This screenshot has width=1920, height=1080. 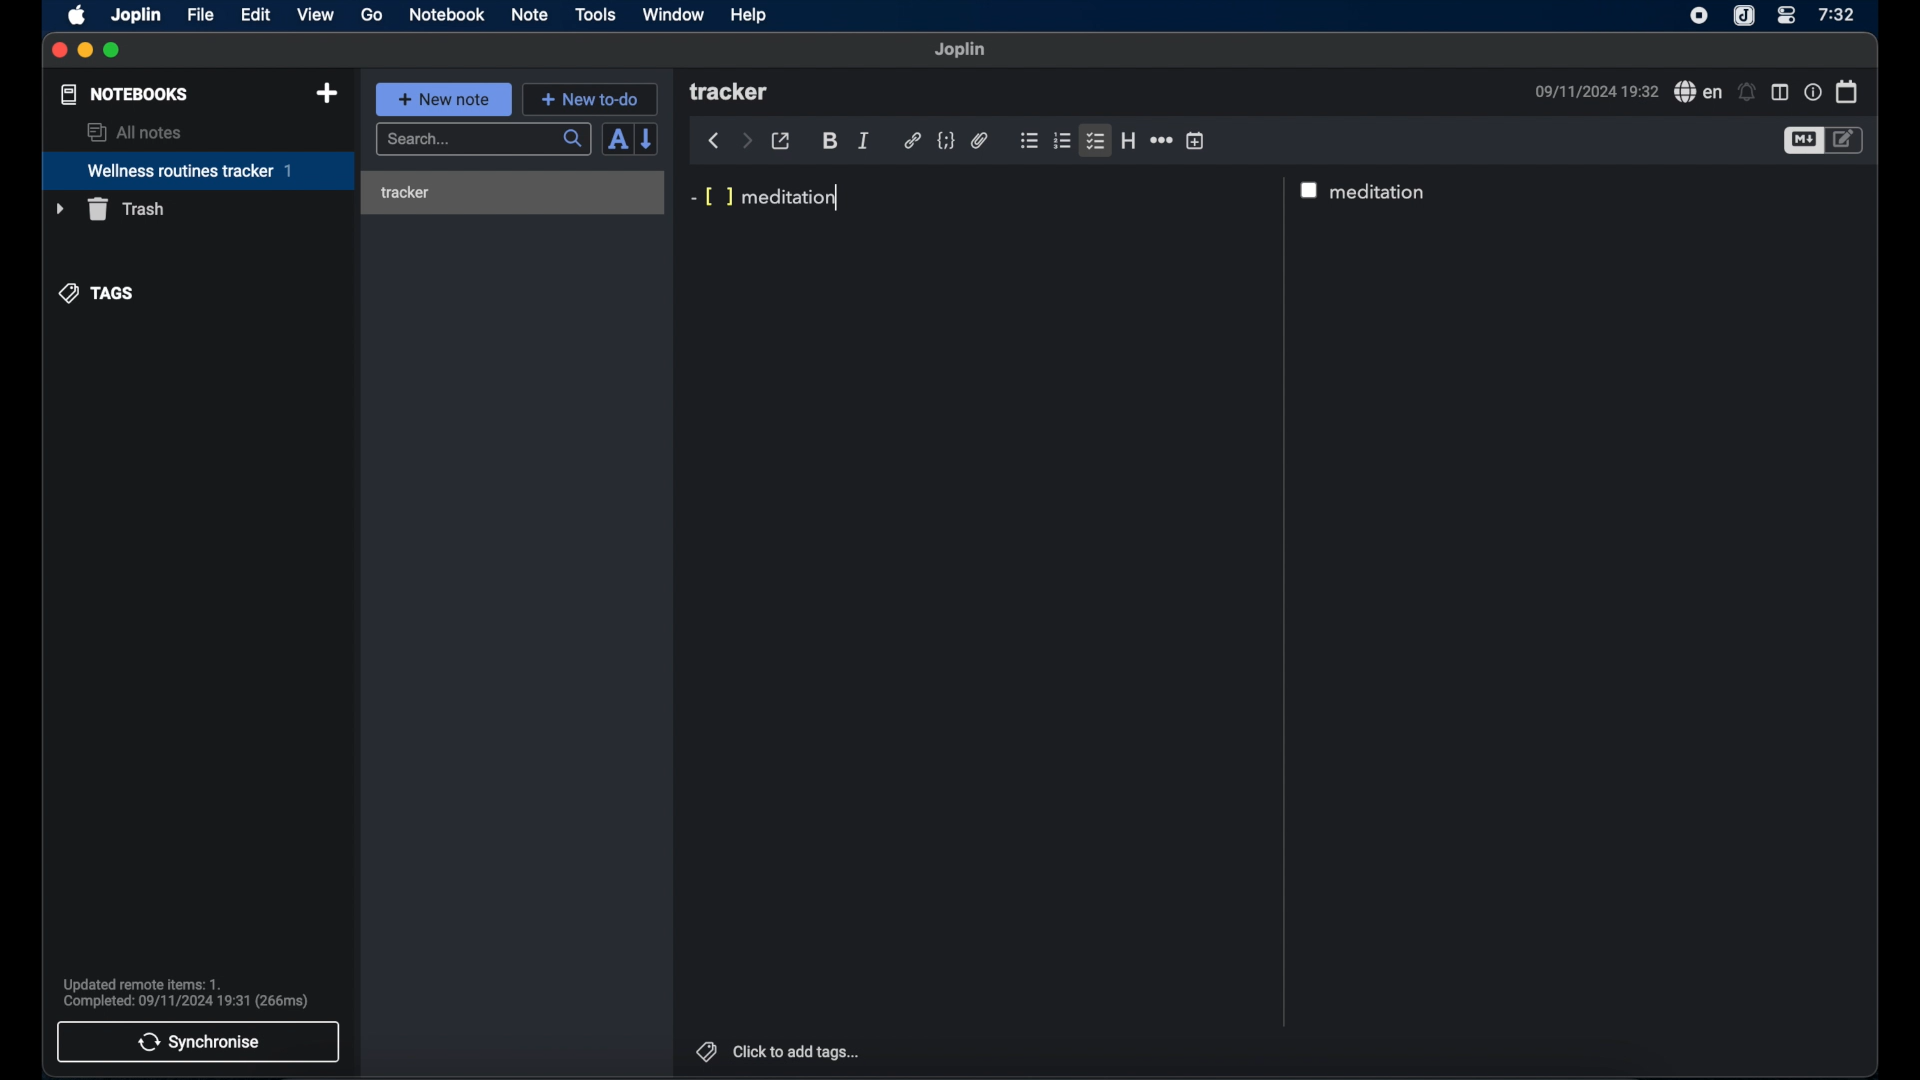 I want to click on maximize, so click(x=113, y=51).